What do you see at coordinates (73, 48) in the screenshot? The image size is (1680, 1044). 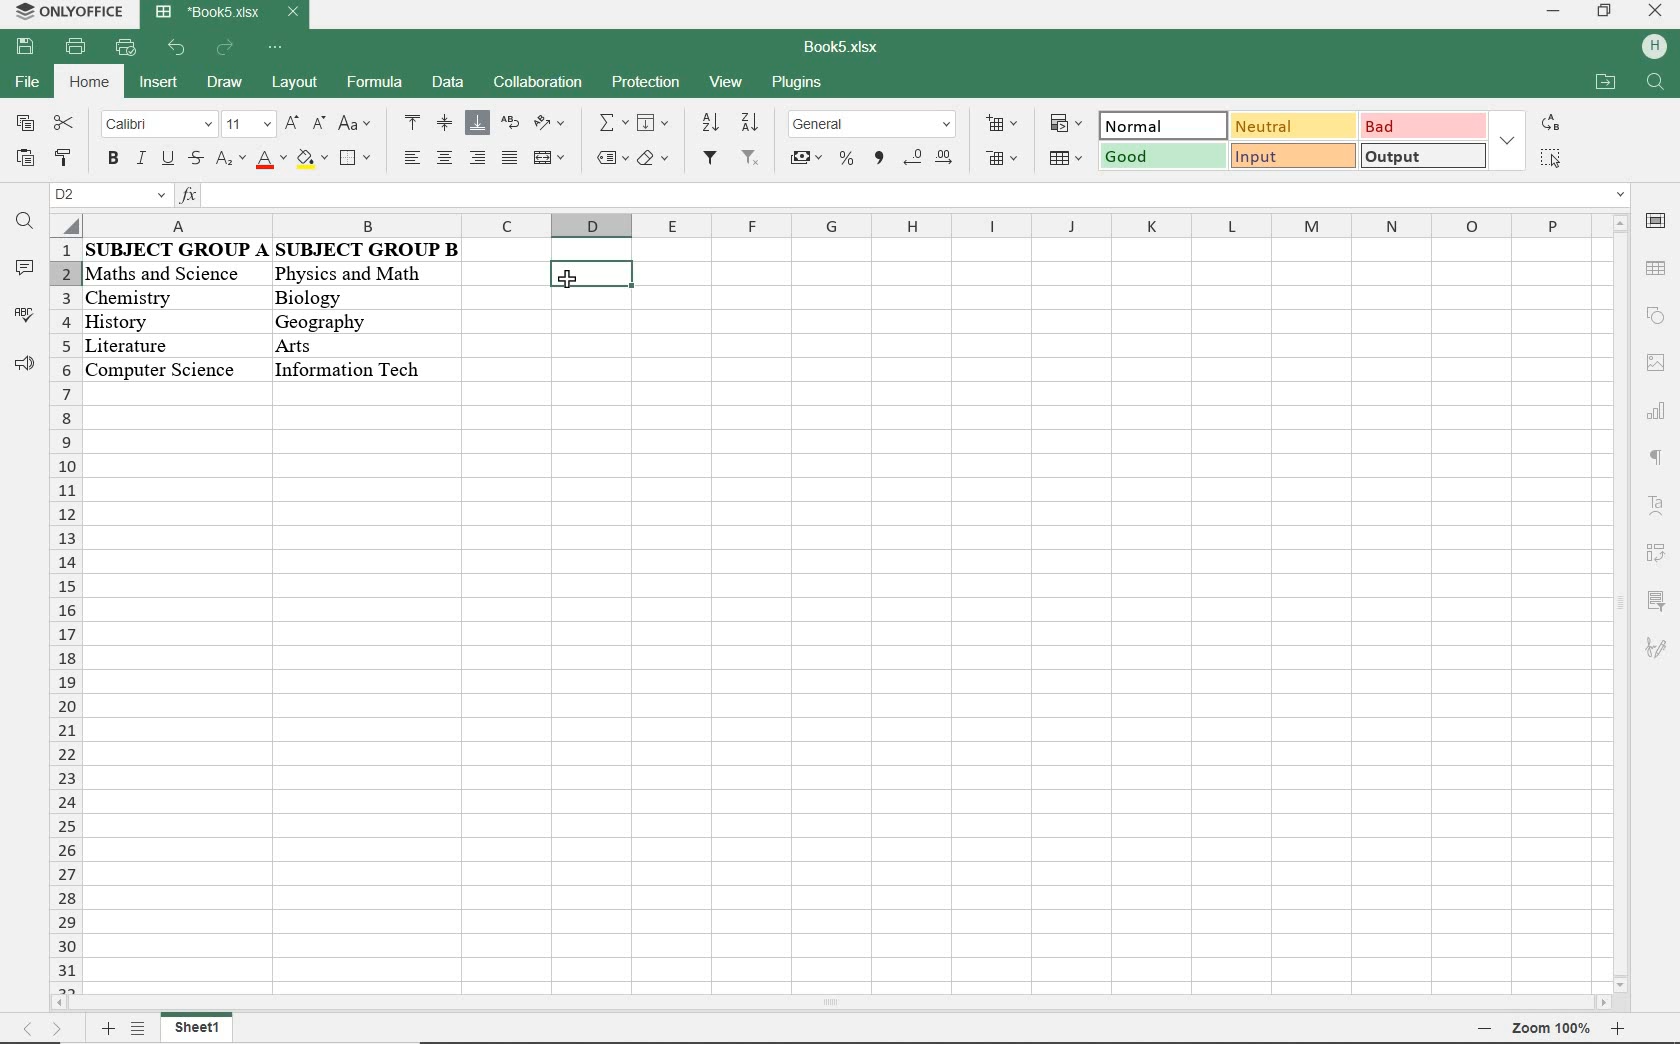 I see `print` at bounding box center [73, 48].